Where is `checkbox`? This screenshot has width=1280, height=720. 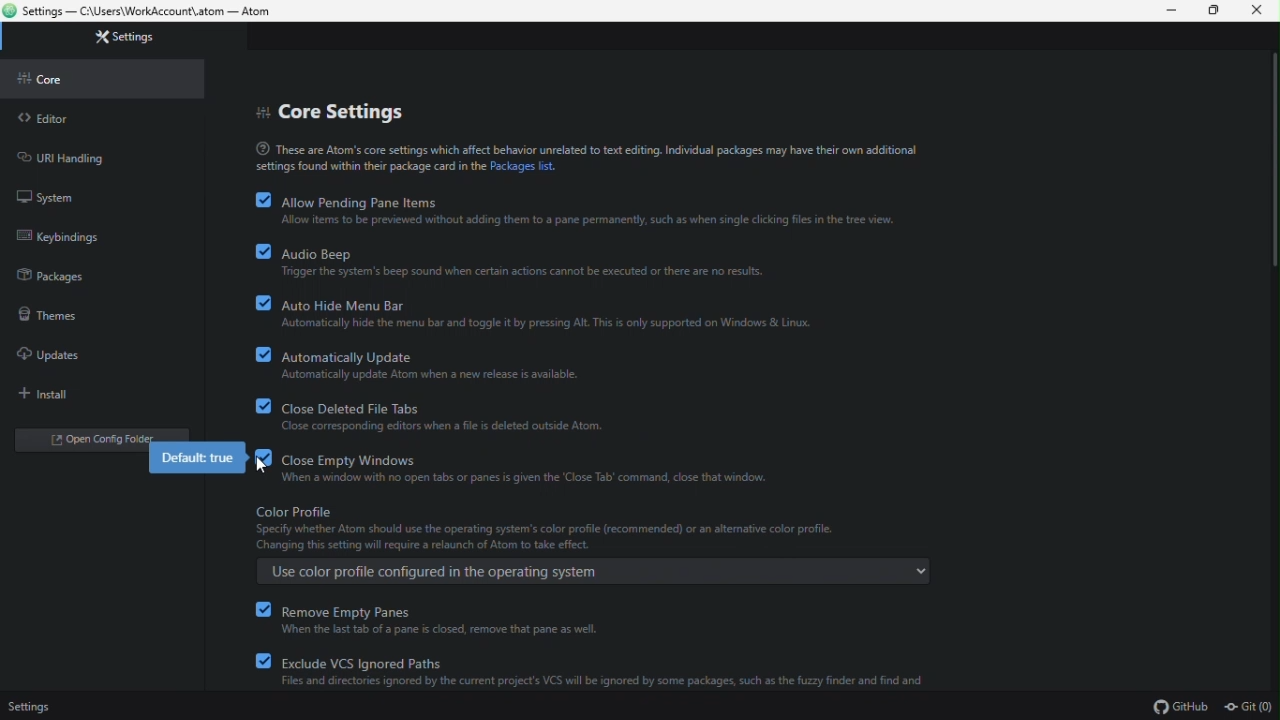
checkbox is located at coordinates (261, 304).